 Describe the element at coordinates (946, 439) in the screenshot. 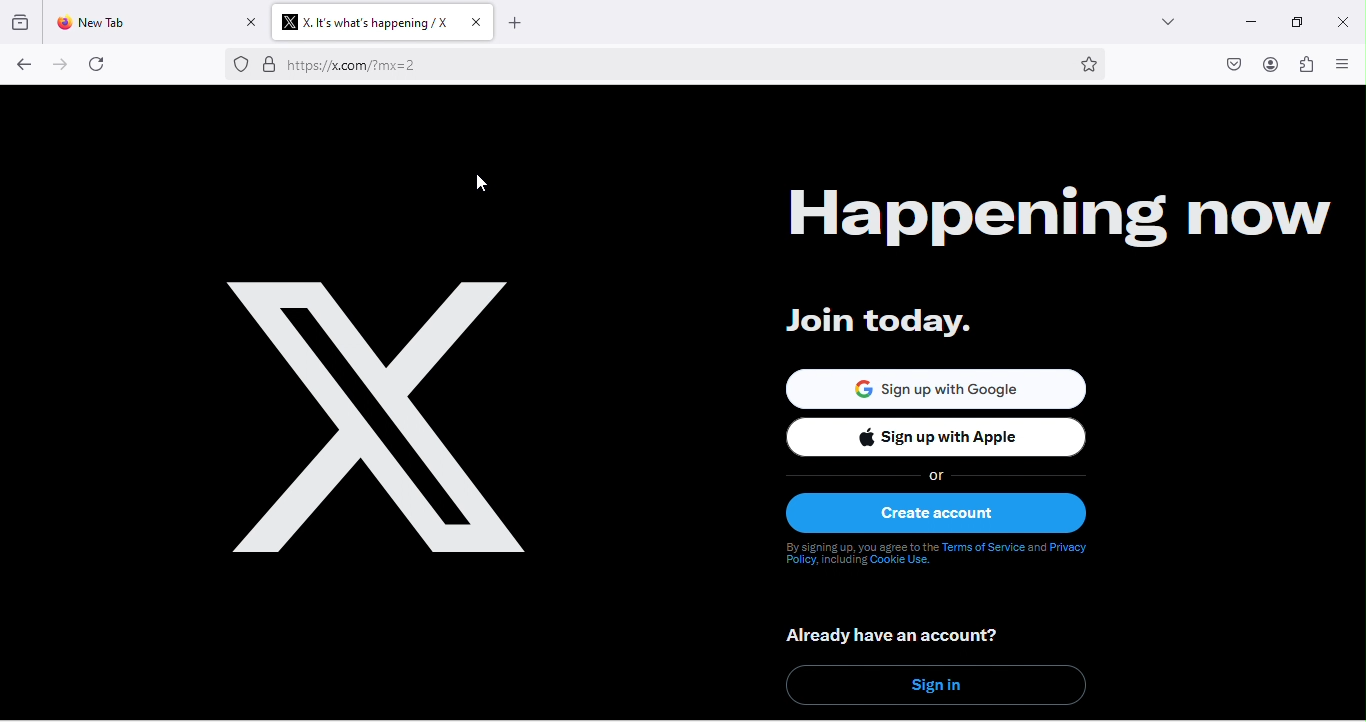

I see `sign up with apple` at that location.